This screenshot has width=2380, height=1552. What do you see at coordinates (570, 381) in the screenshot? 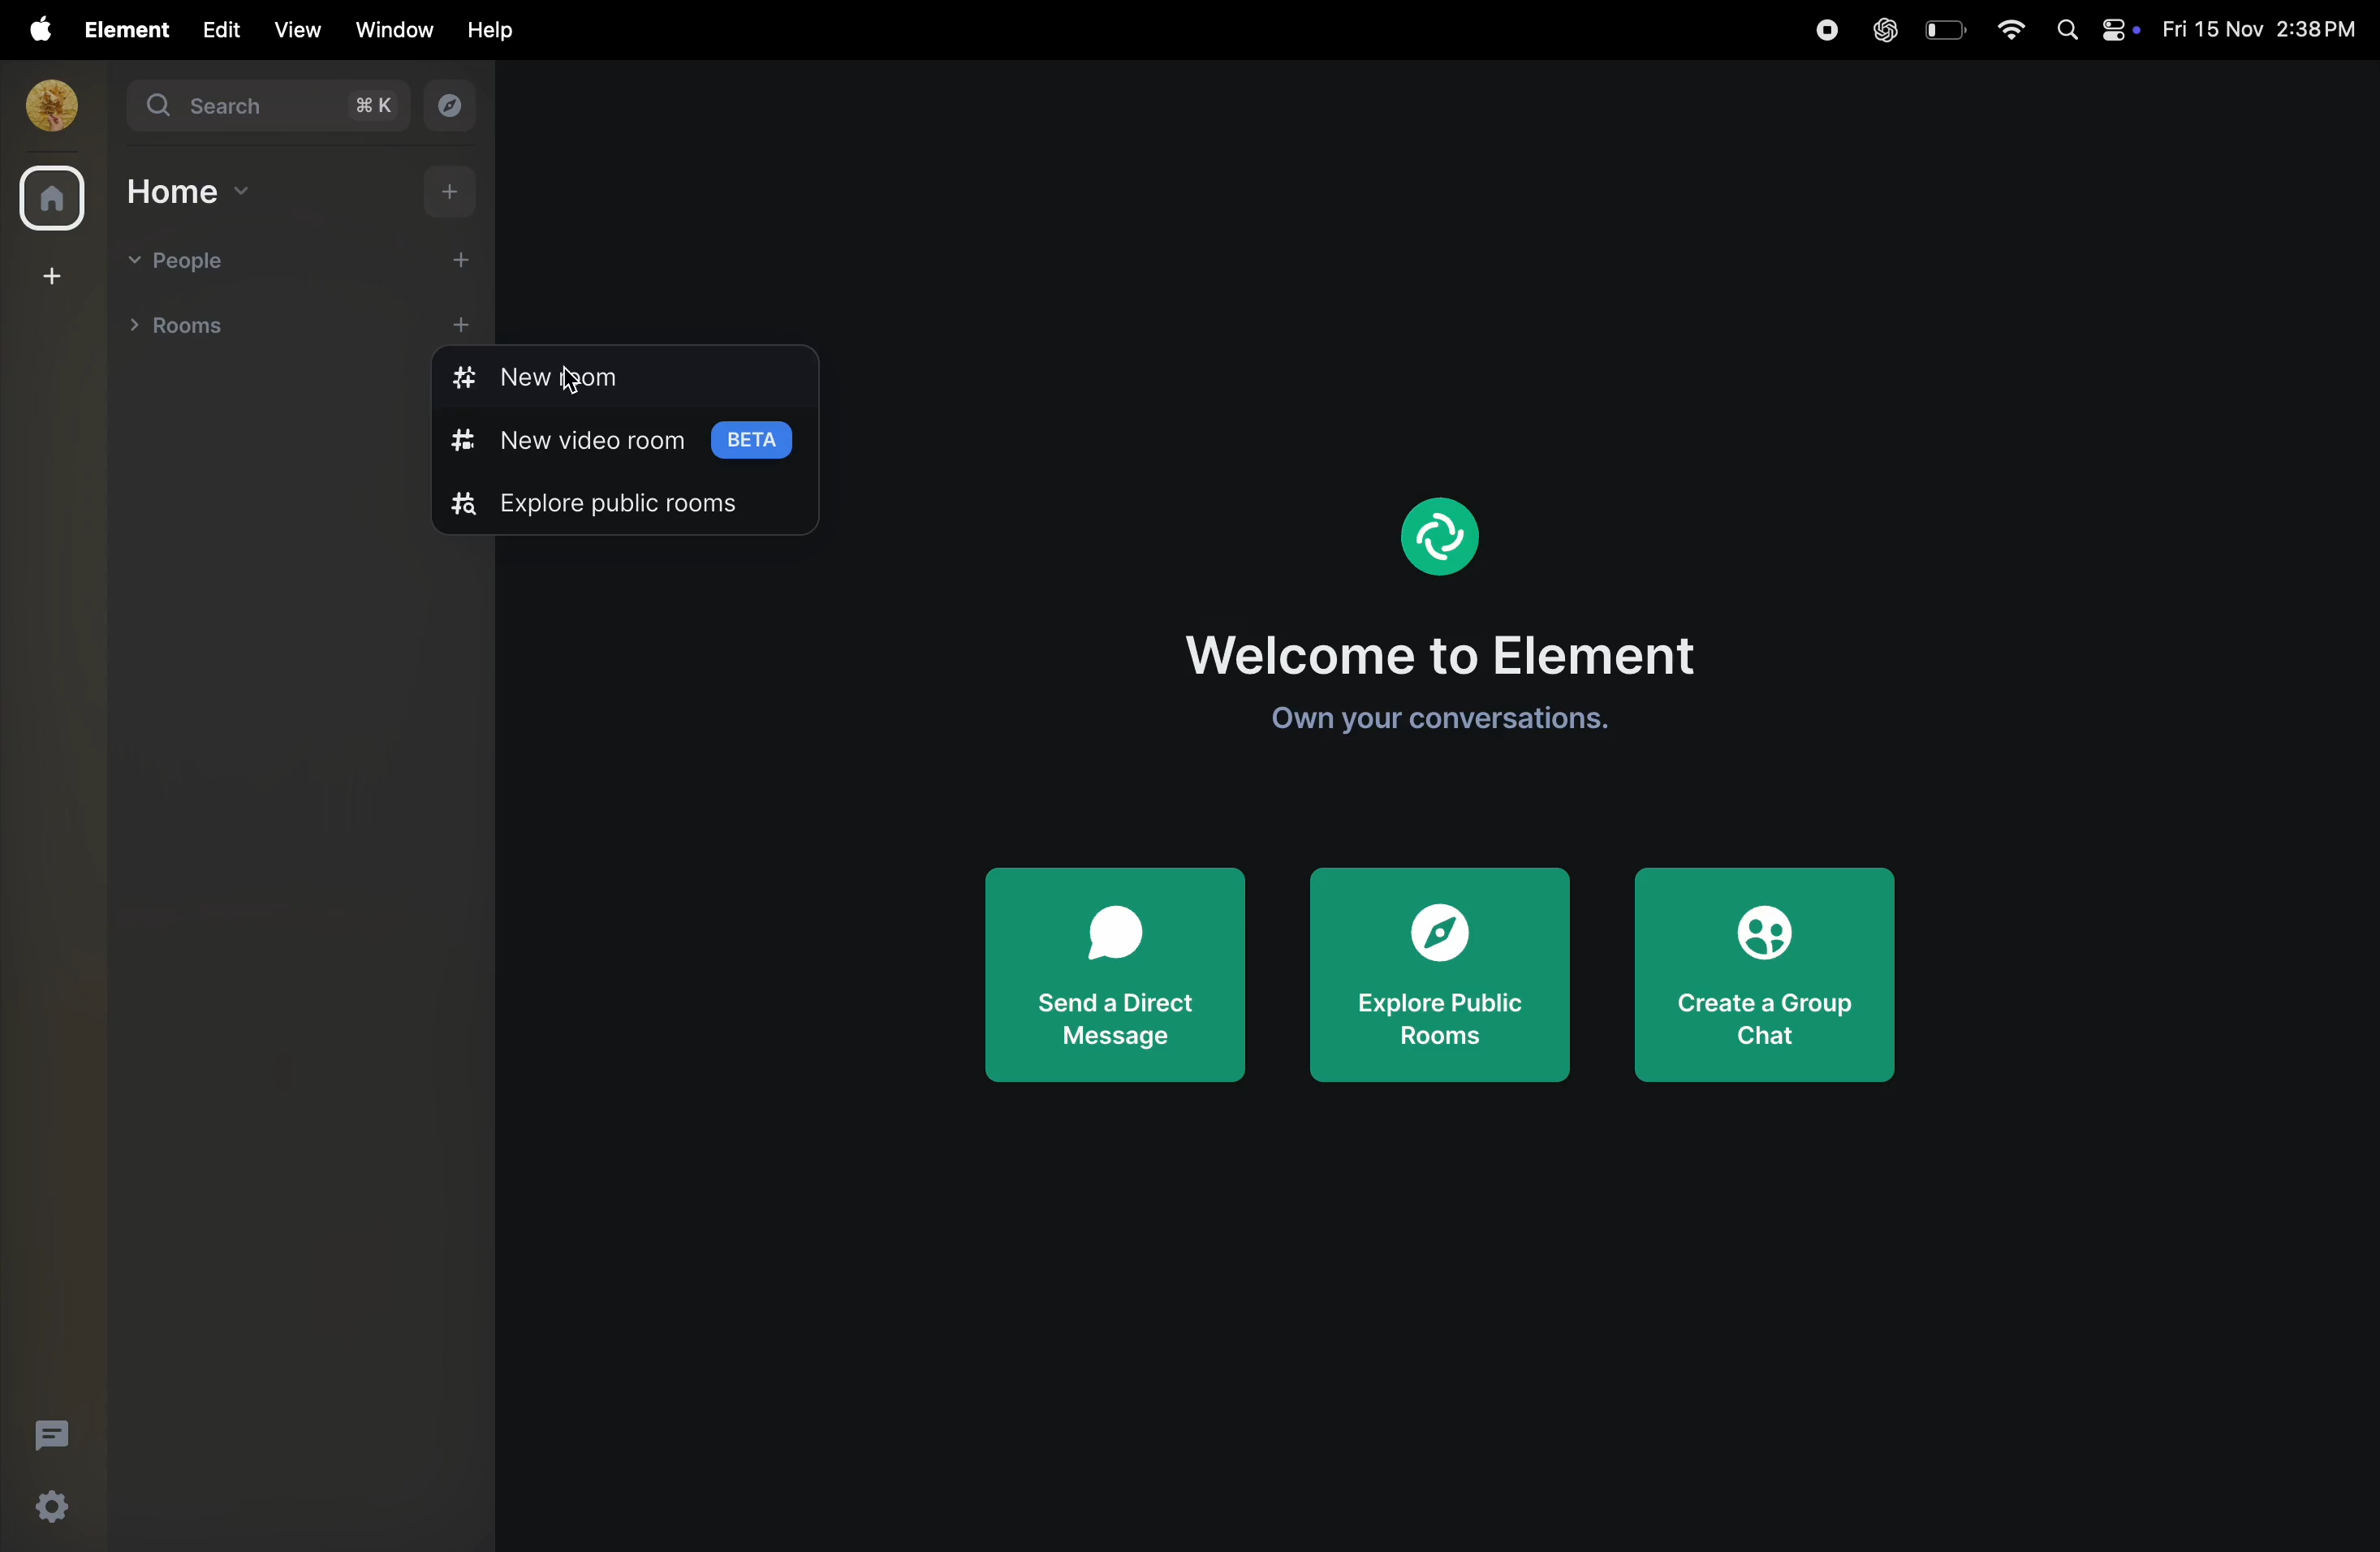
I see `cursor` at bounding box center [570, 381].